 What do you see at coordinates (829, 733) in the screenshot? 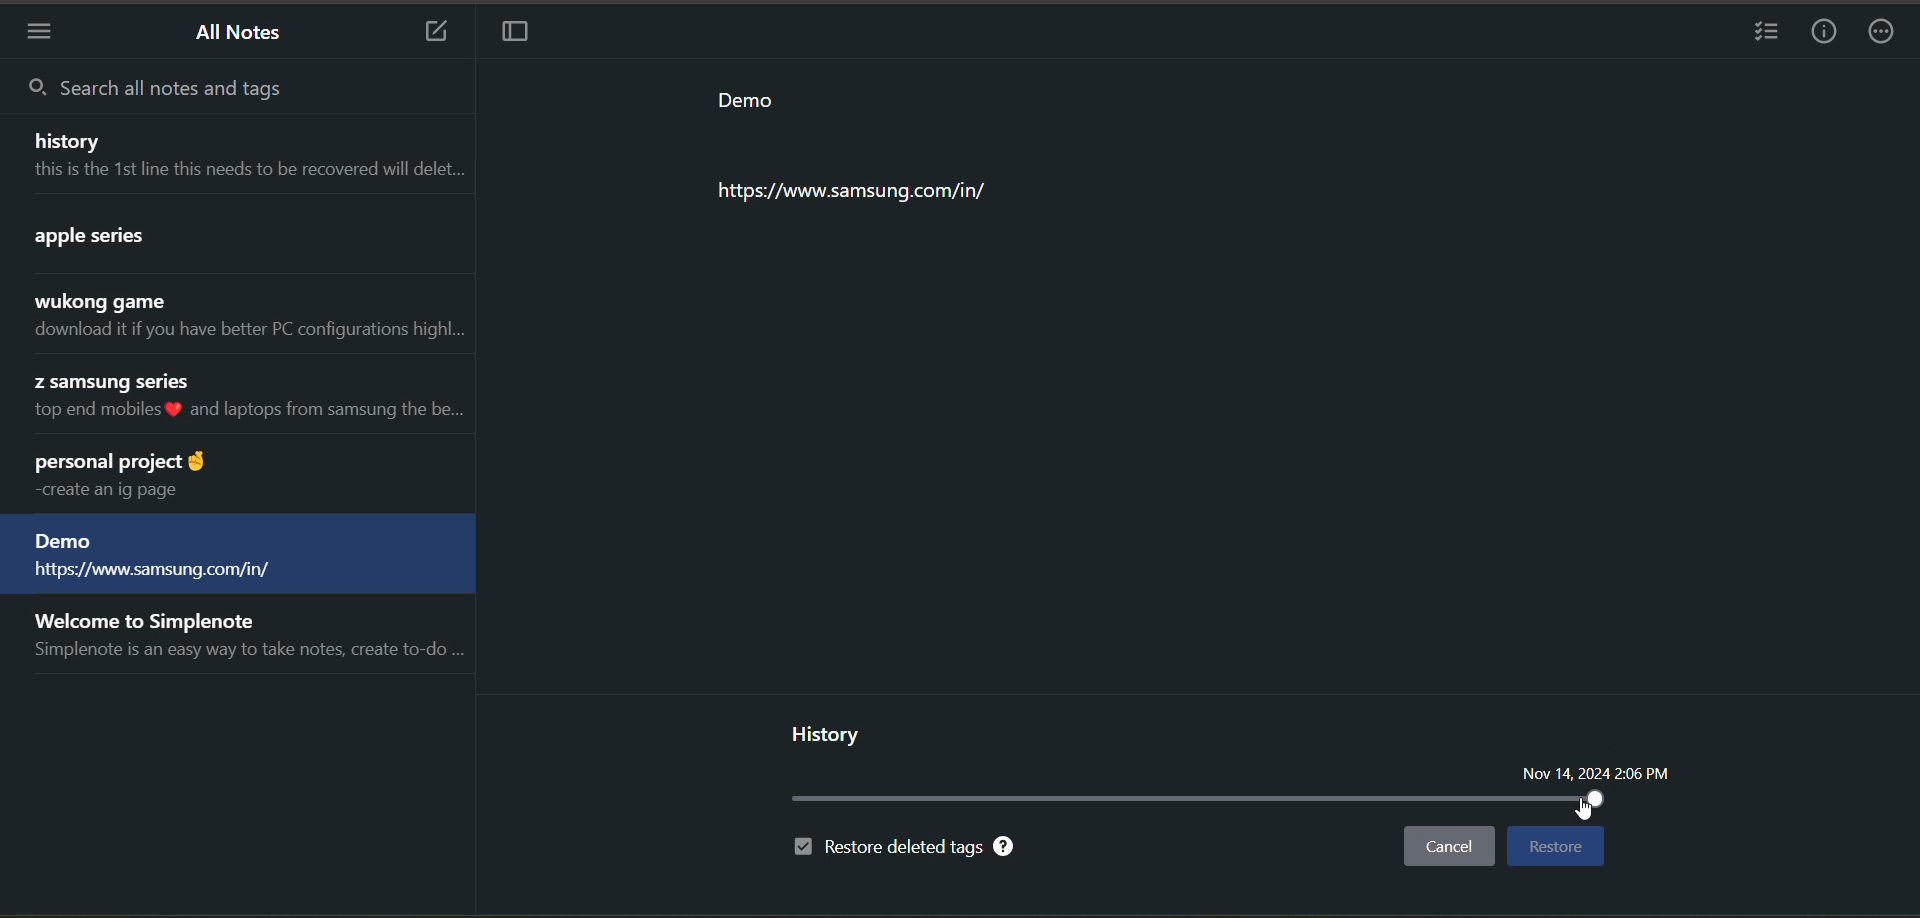
I see `history` at bounding box center [829, 733].